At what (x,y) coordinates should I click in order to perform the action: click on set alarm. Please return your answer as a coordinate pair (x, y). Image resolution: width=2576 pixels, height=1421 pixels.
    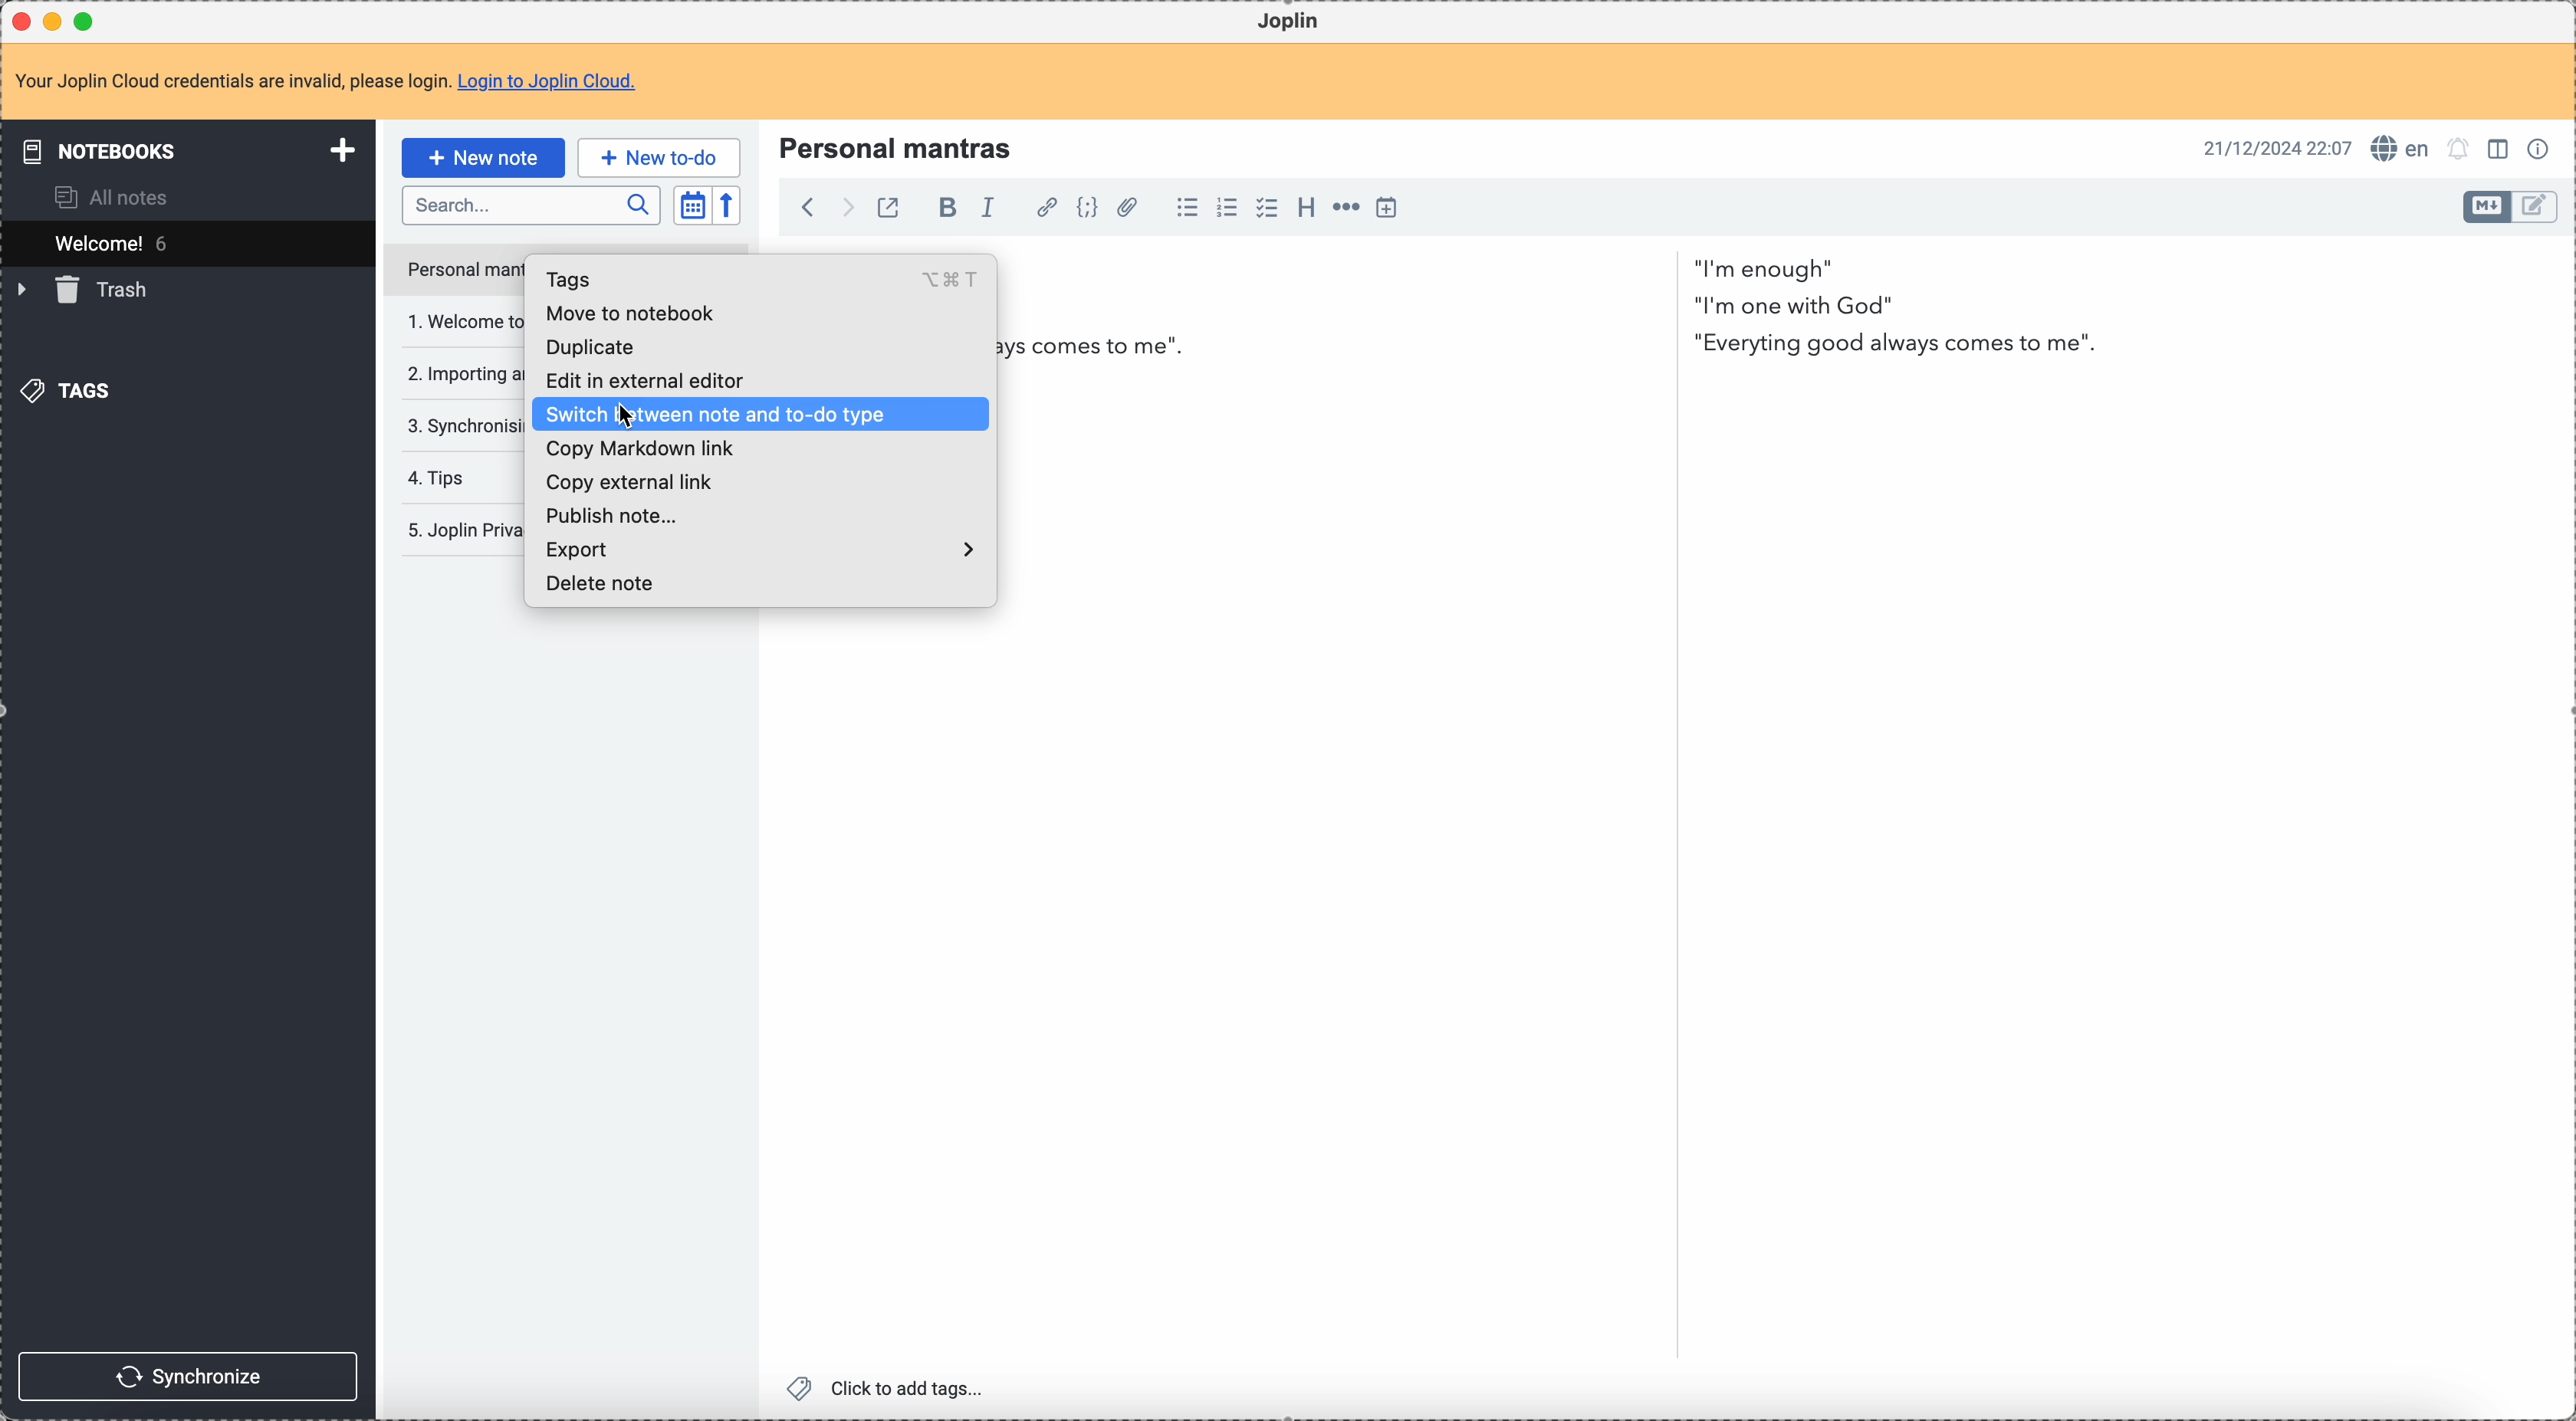
    Looking at the image, I should click on (2460, 147).